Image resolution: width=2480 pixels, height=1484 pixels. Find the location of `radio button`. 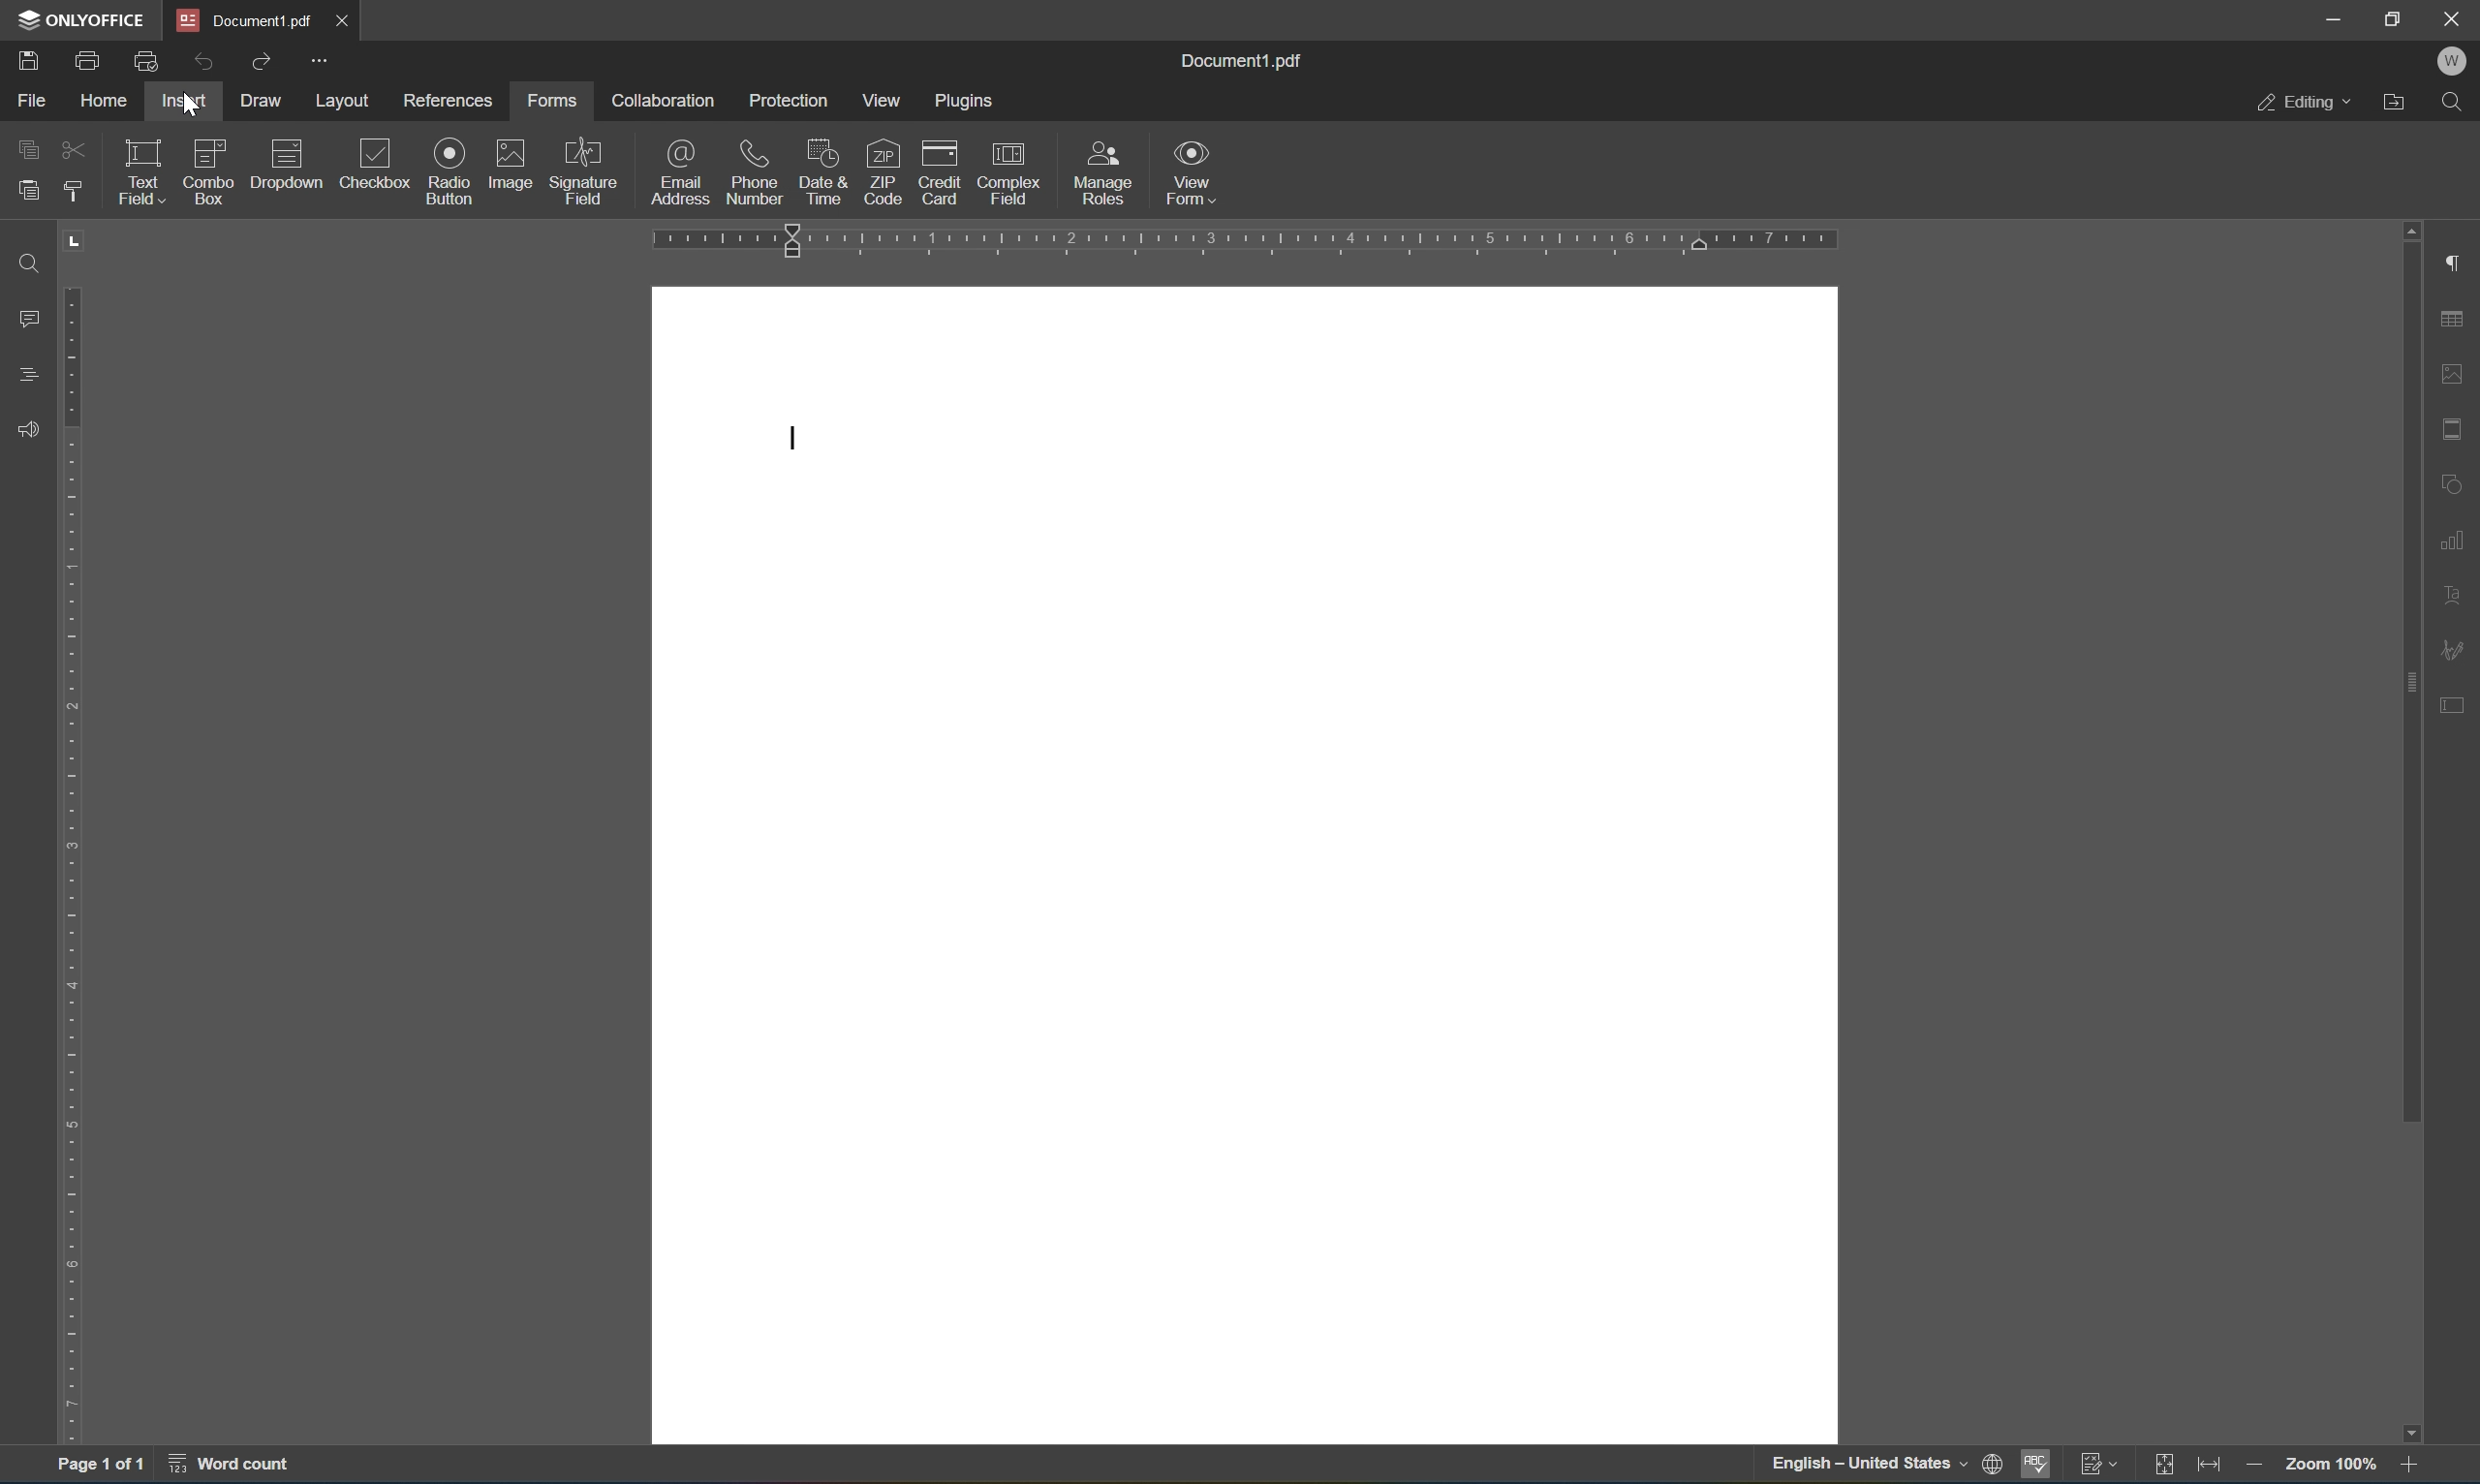

radio button is located at coordinates (449, 170).